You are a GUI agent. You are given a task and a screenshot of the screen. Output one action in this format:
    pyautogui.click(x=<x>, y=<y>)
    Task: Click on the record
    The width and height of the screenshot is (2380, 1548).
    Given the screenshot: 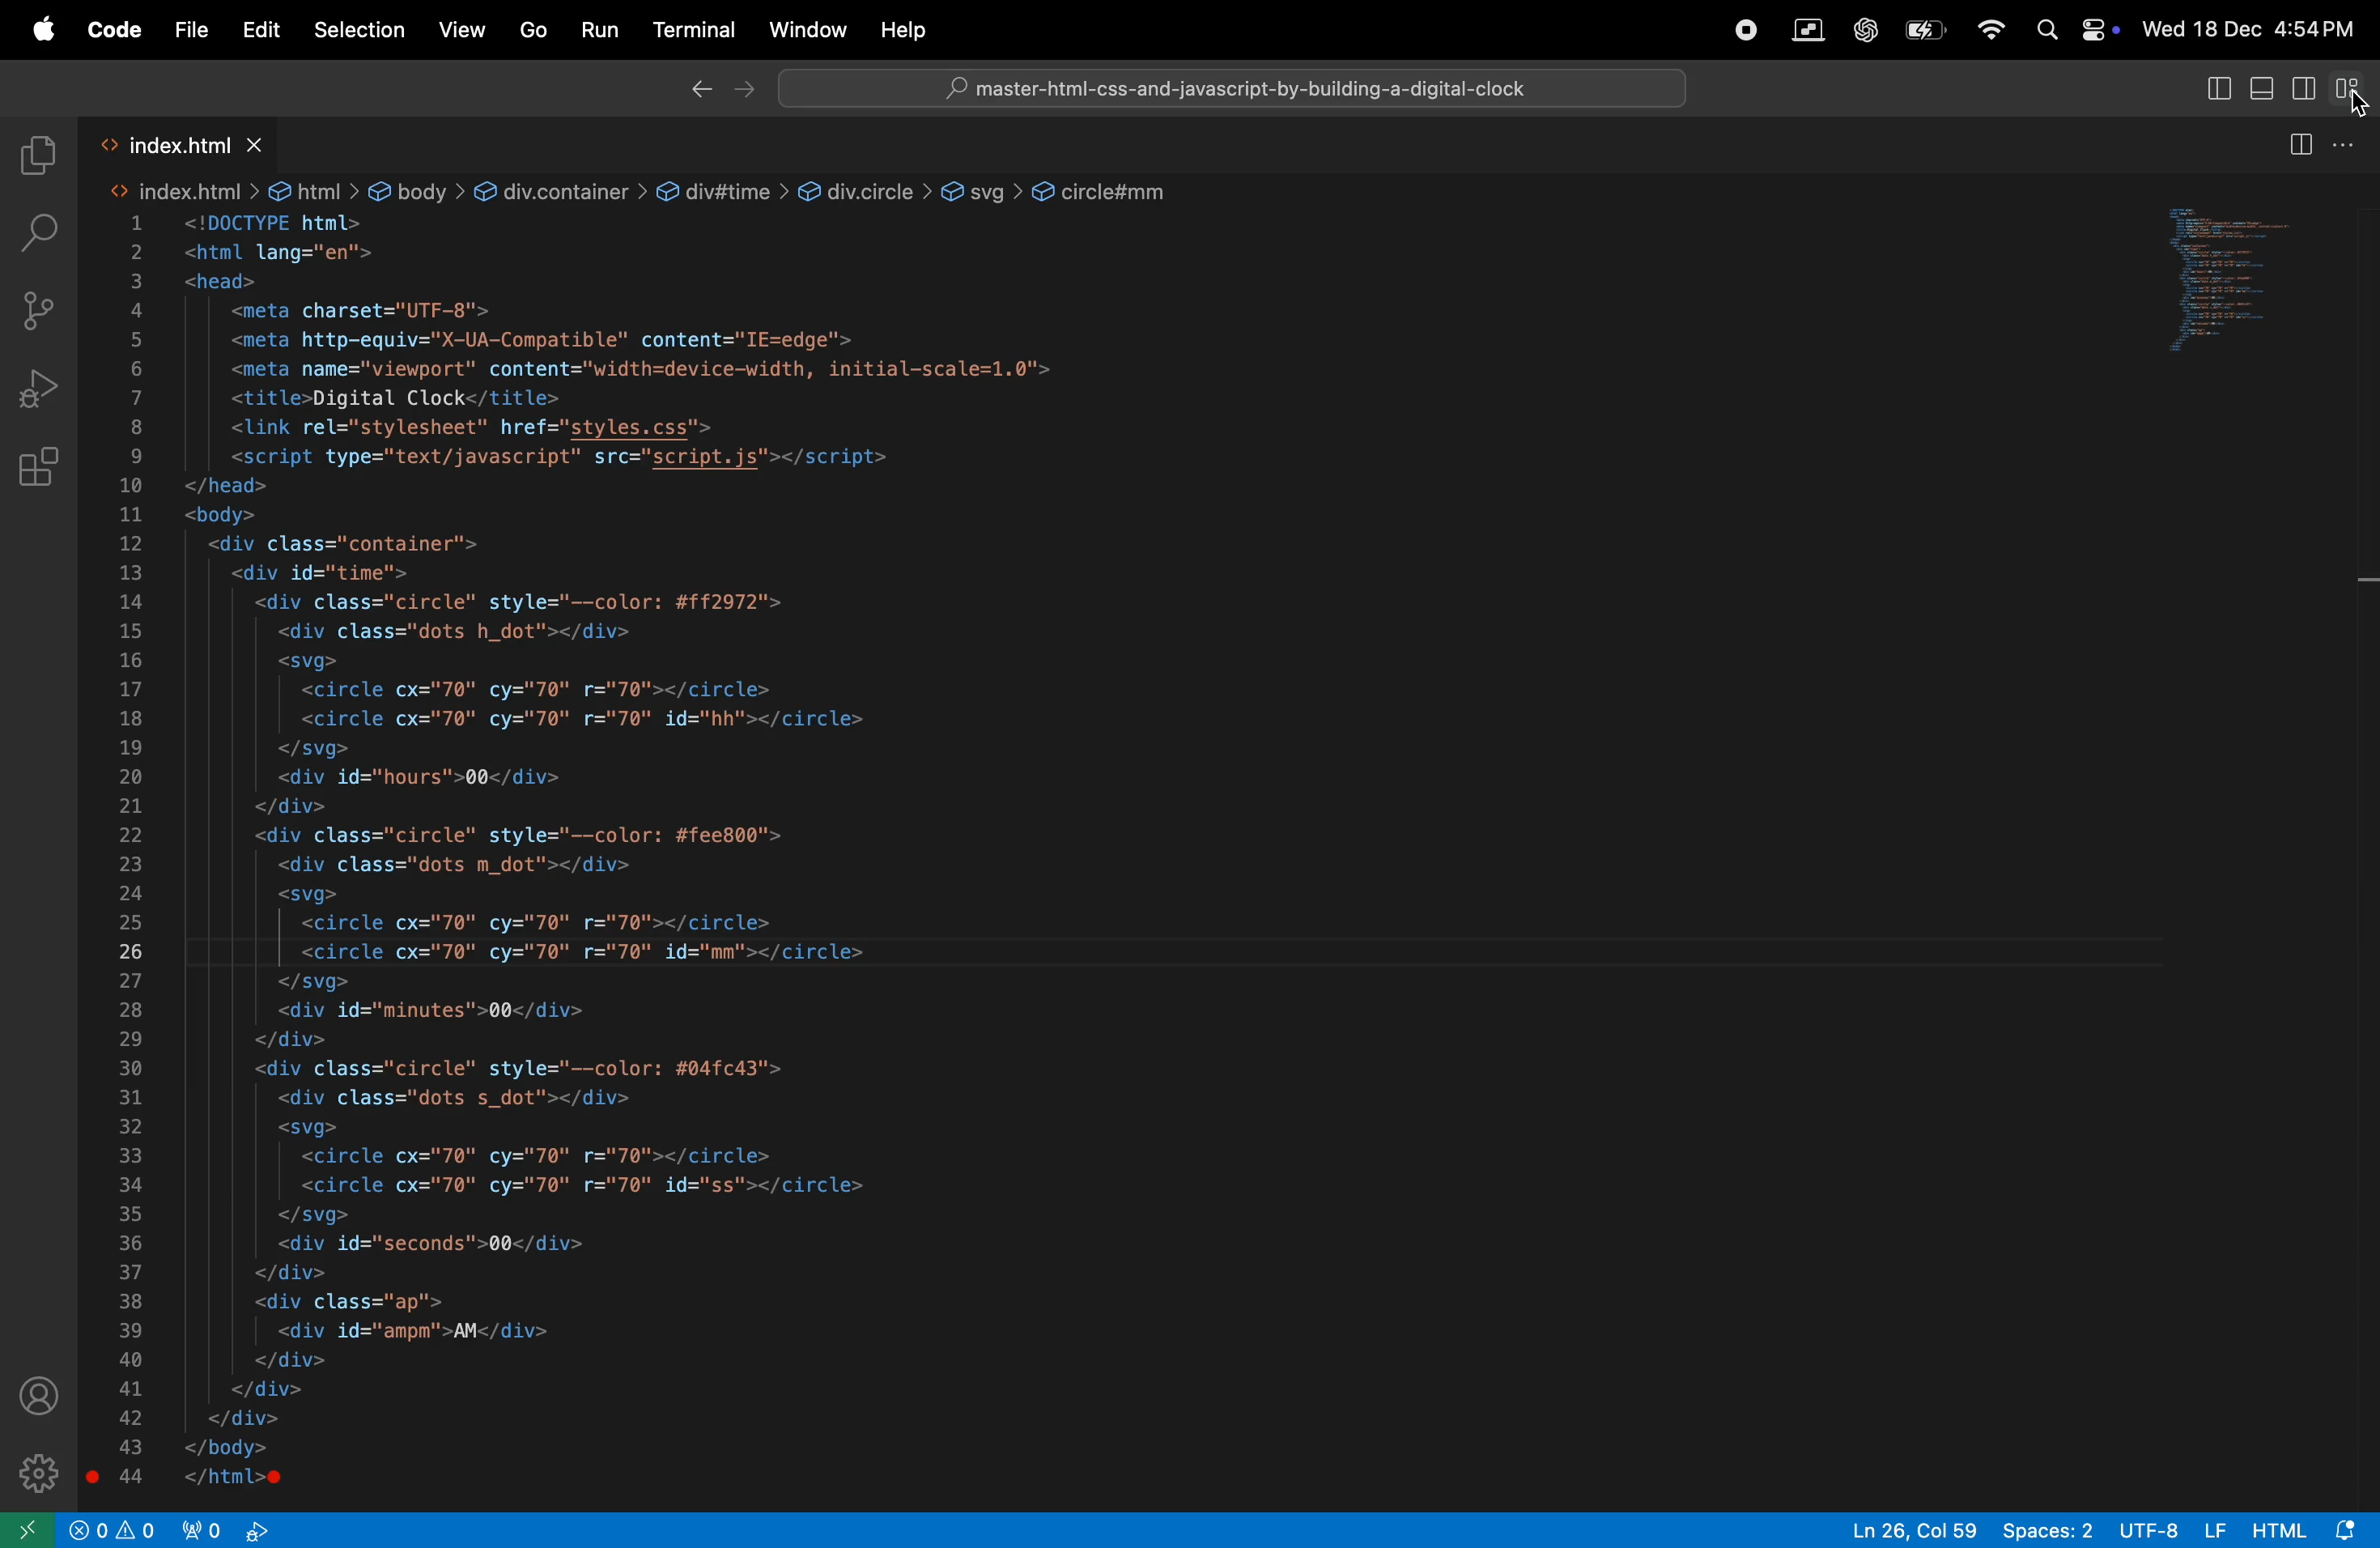 What is the action you would take?
    pyautogui.click(x=1745, y=30)
    